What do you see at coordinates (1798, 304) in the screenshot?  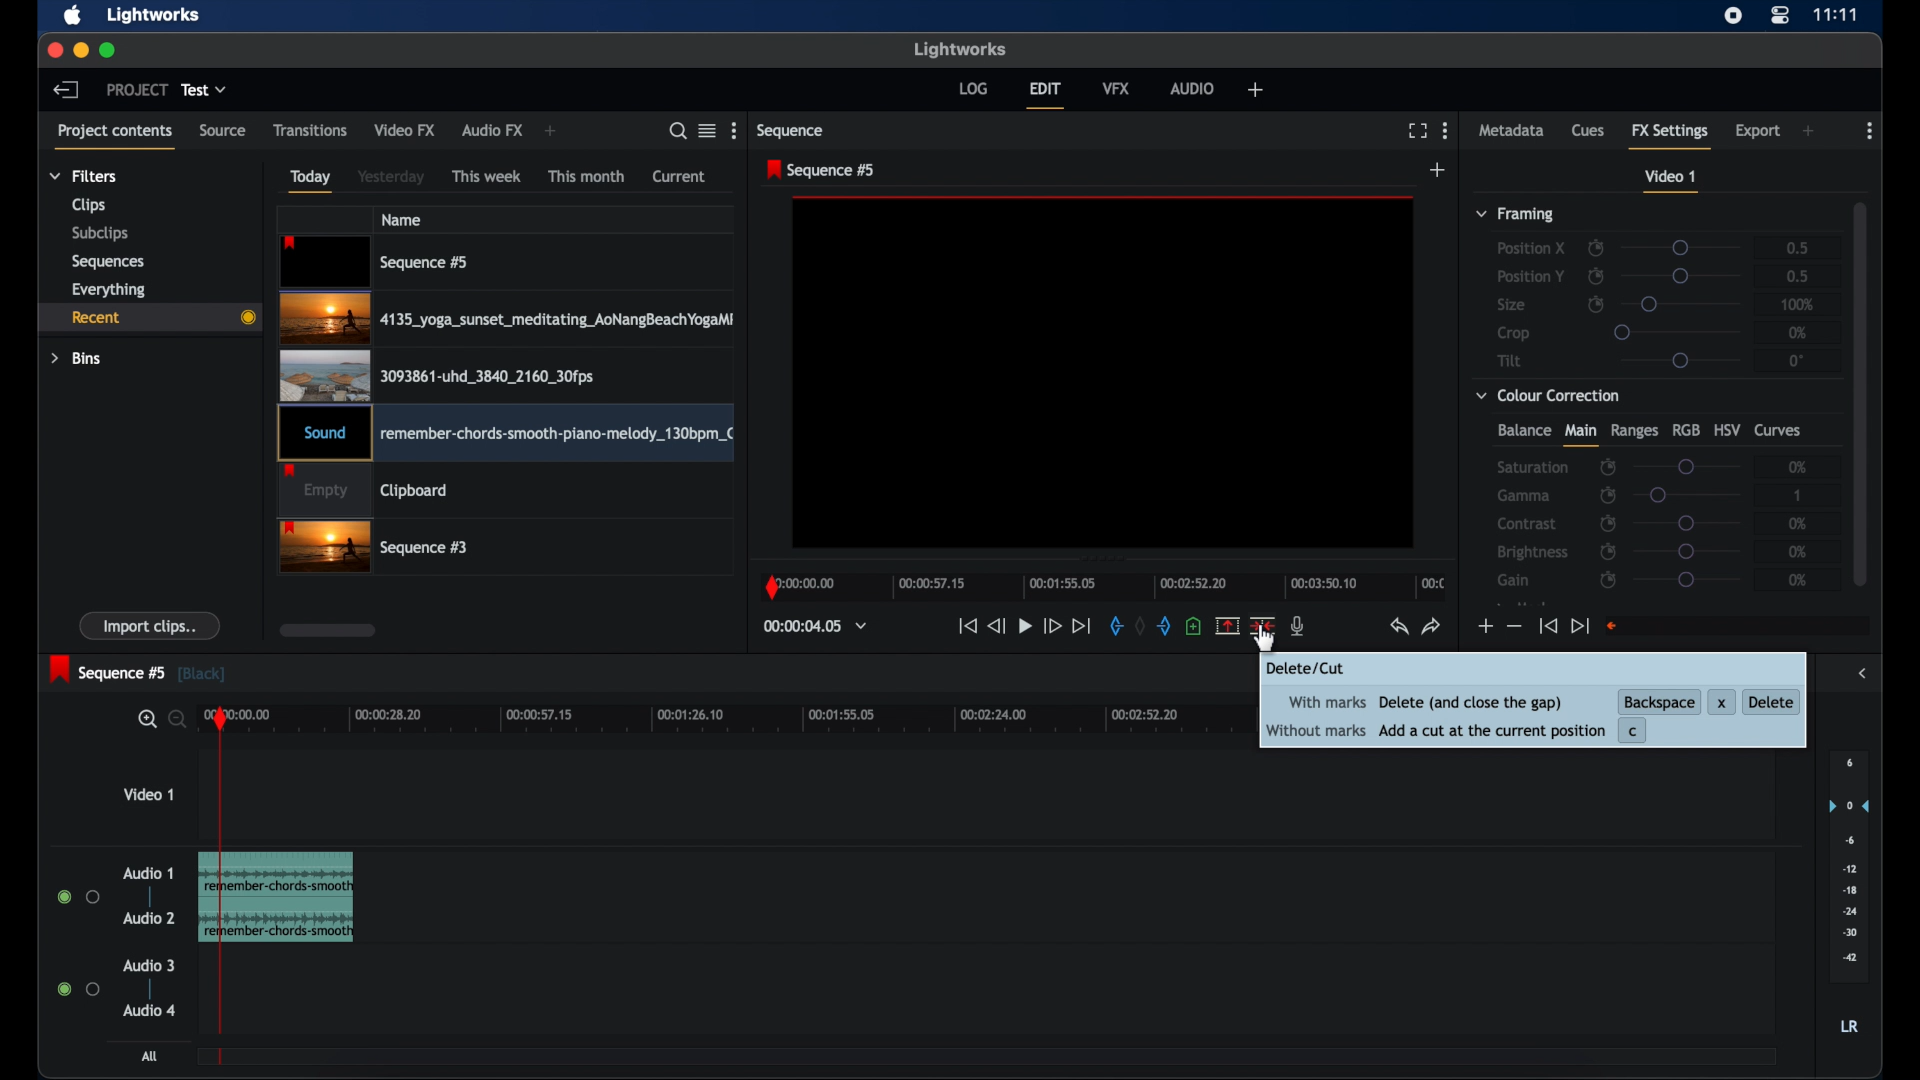 I see `100%` at bounding box center [1798, 304].